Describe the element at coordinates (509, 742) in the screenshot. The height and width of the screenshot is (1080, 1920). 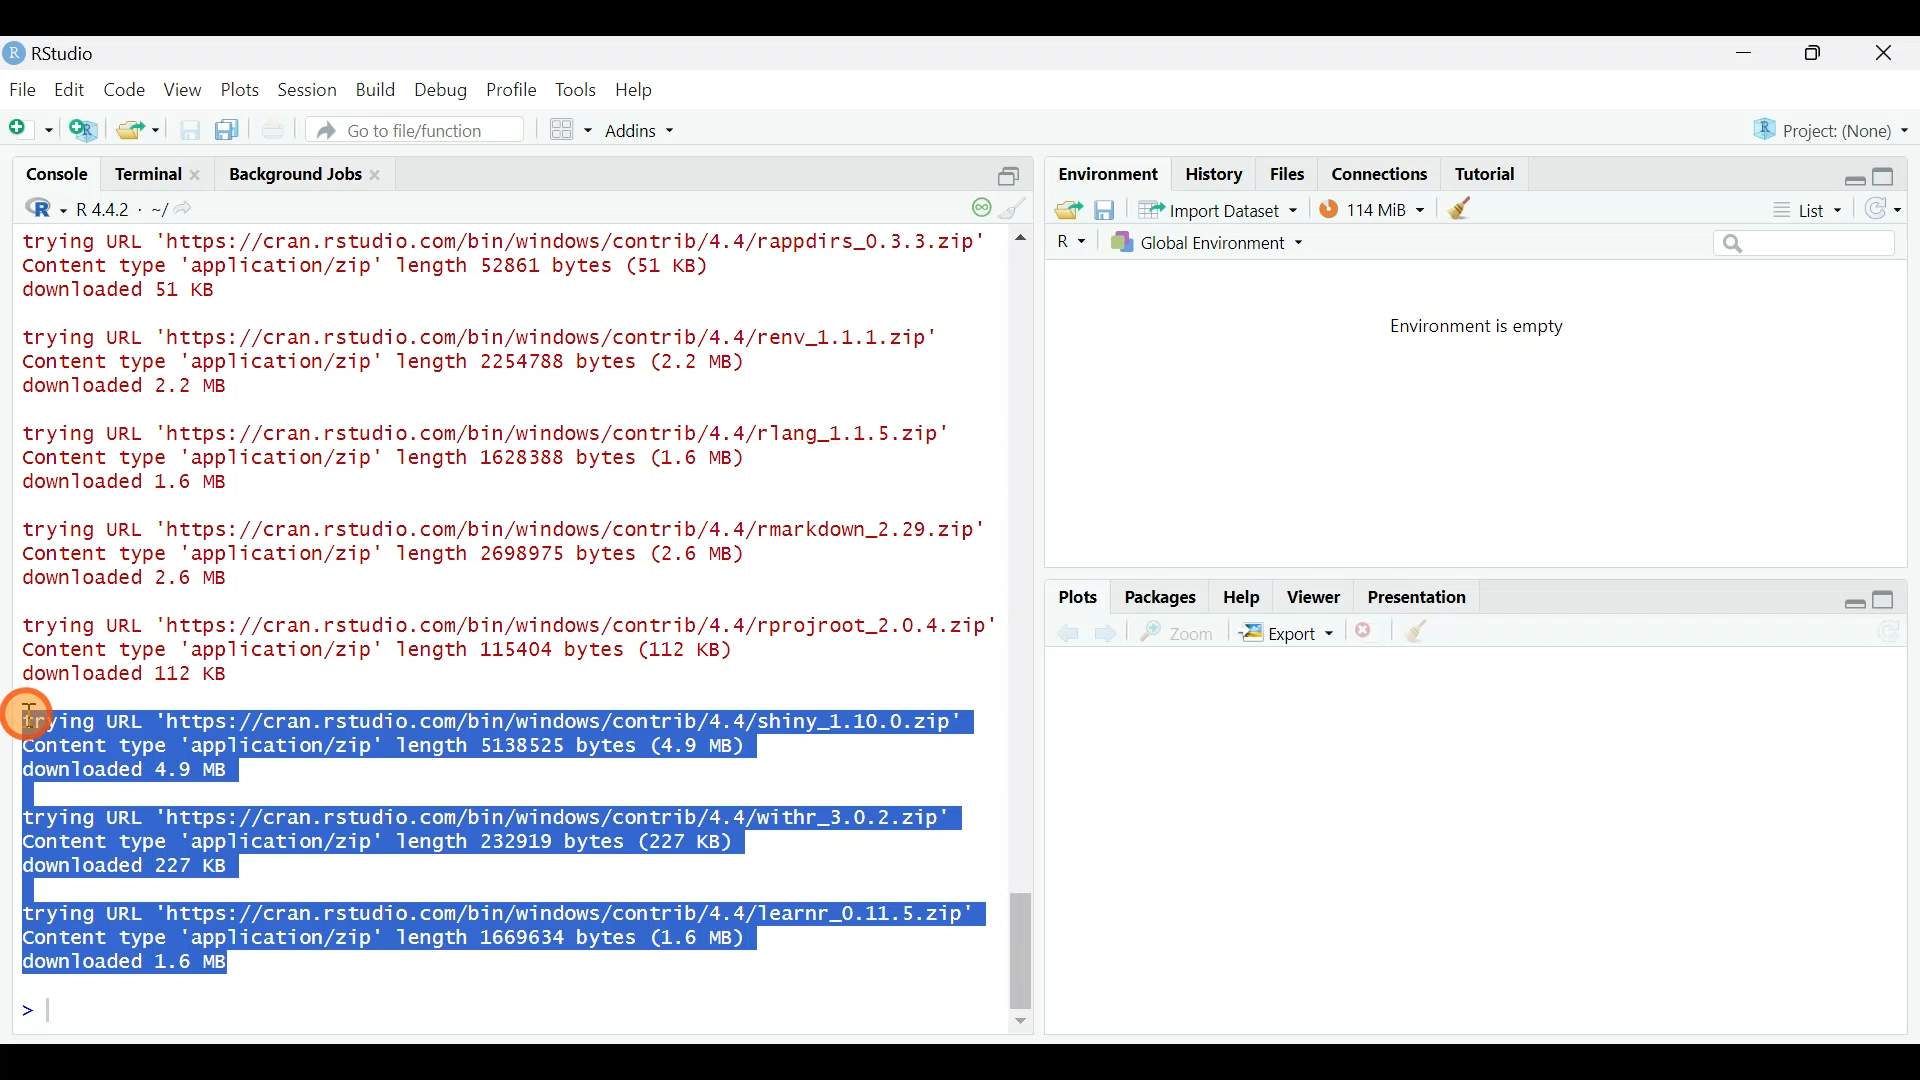
I see `trying URL 'https://cran.rstudio.com/bin/windows/contrib/4.4/shiny_1.10.0.zip"
Content type 'application/zip' length 5138525 bytes (4.9 MB)
downloaded 4.9 MB` at that location.